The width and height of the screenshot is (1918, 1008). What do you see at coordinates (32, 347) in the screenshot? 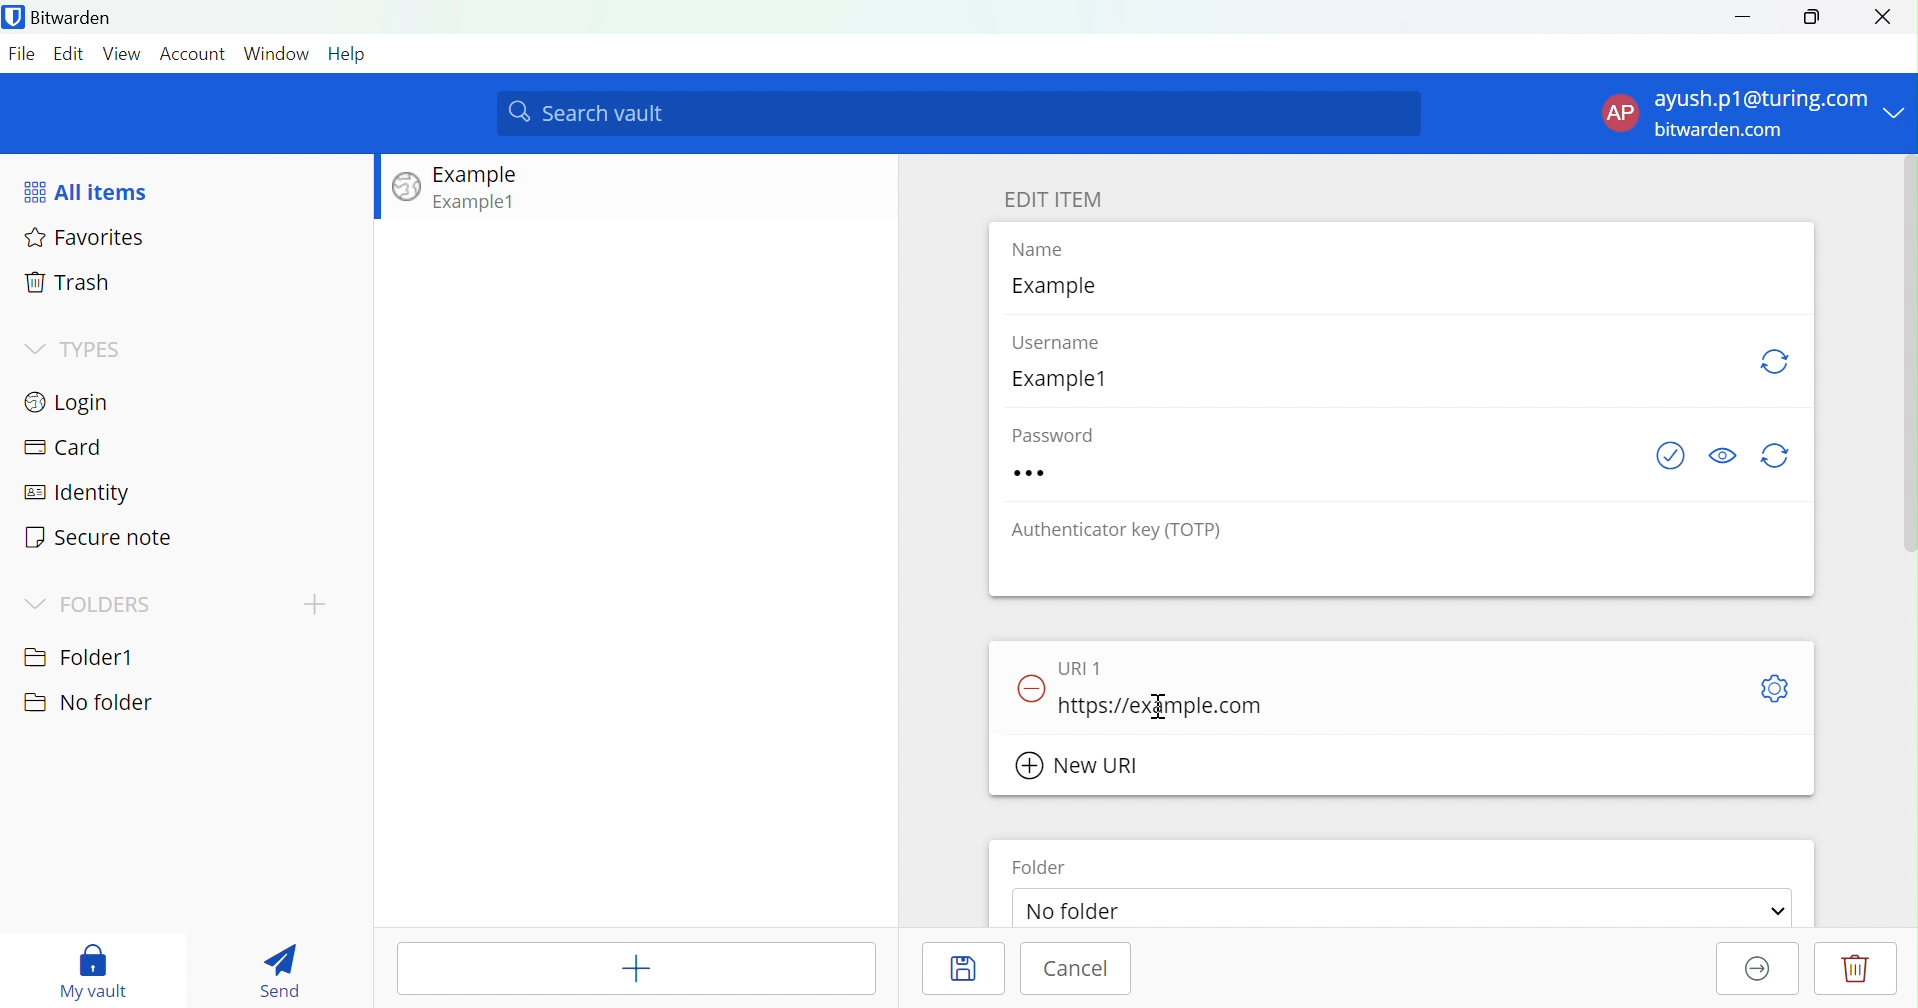
I see `Drop Down` at bounding box center [32, 347].